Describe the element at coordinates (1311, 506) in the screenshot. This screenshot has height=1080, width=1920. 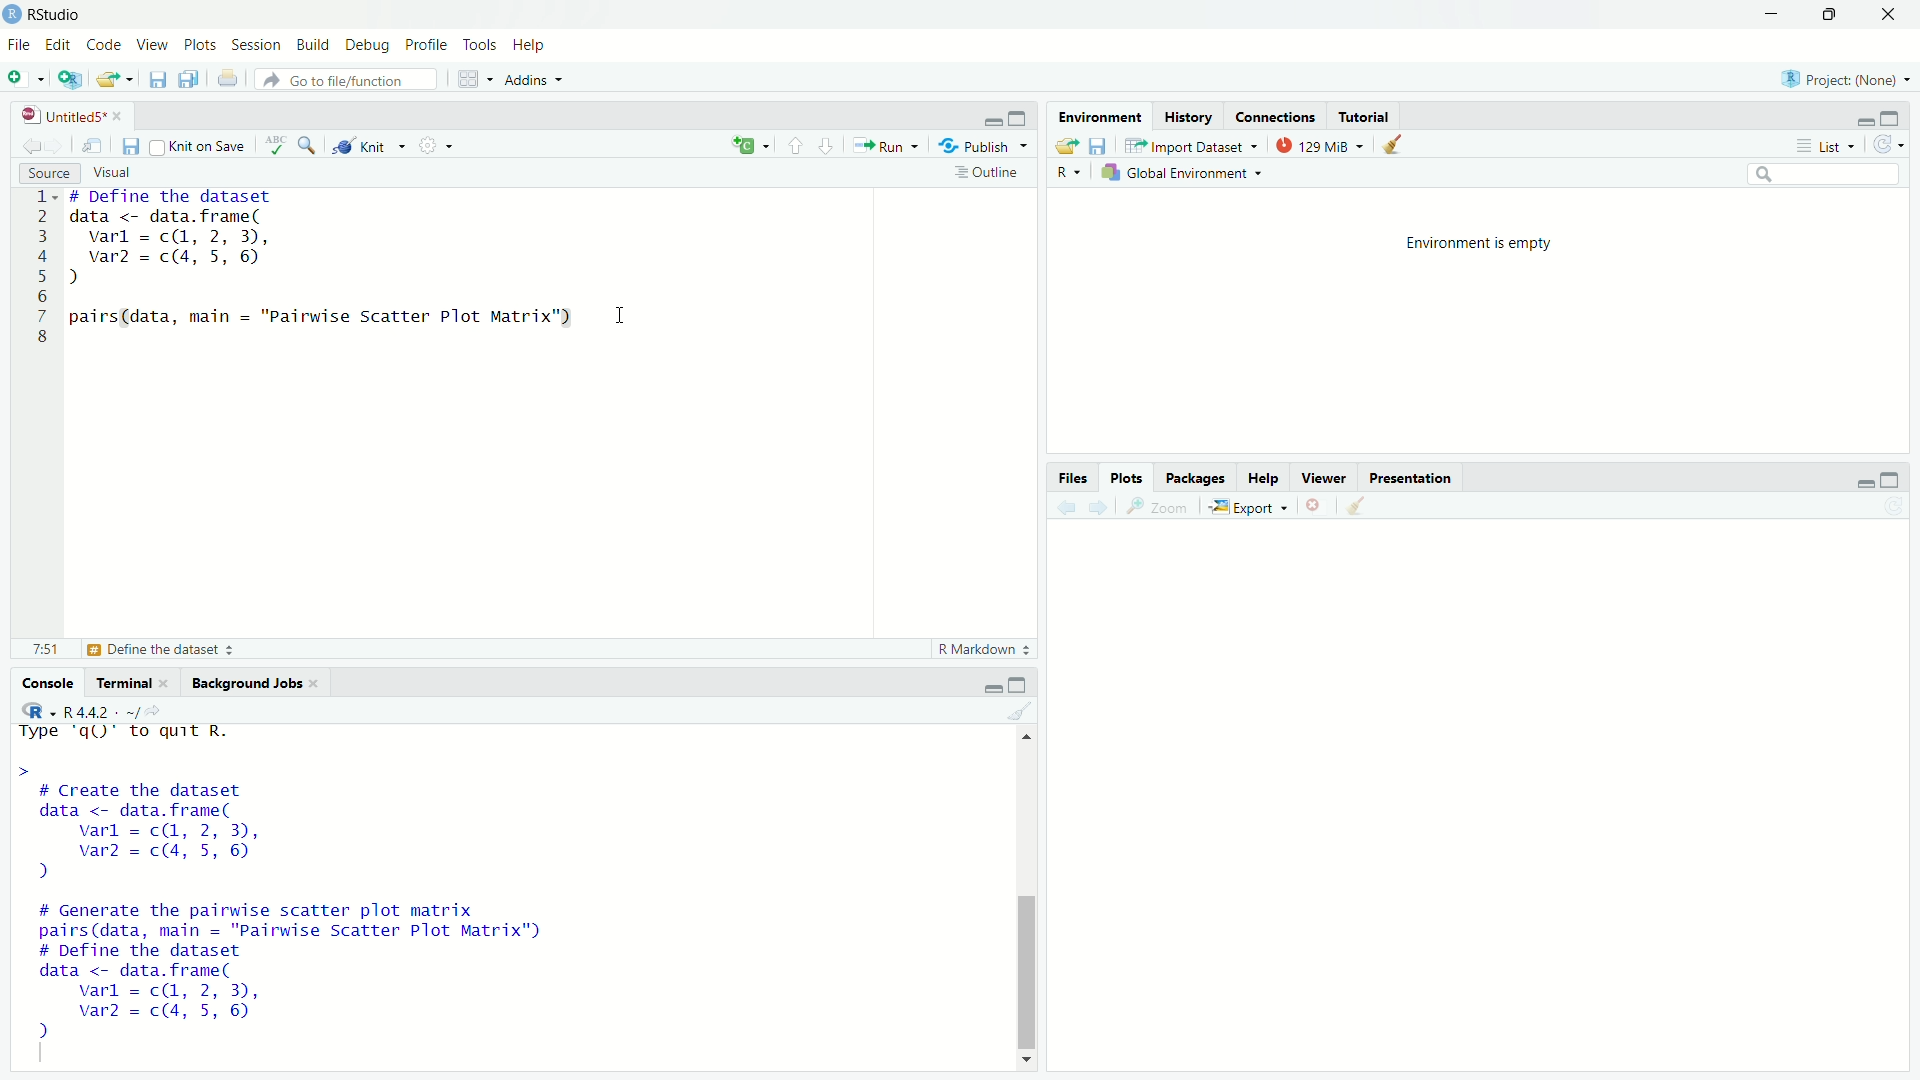
I see `Close` at that location.